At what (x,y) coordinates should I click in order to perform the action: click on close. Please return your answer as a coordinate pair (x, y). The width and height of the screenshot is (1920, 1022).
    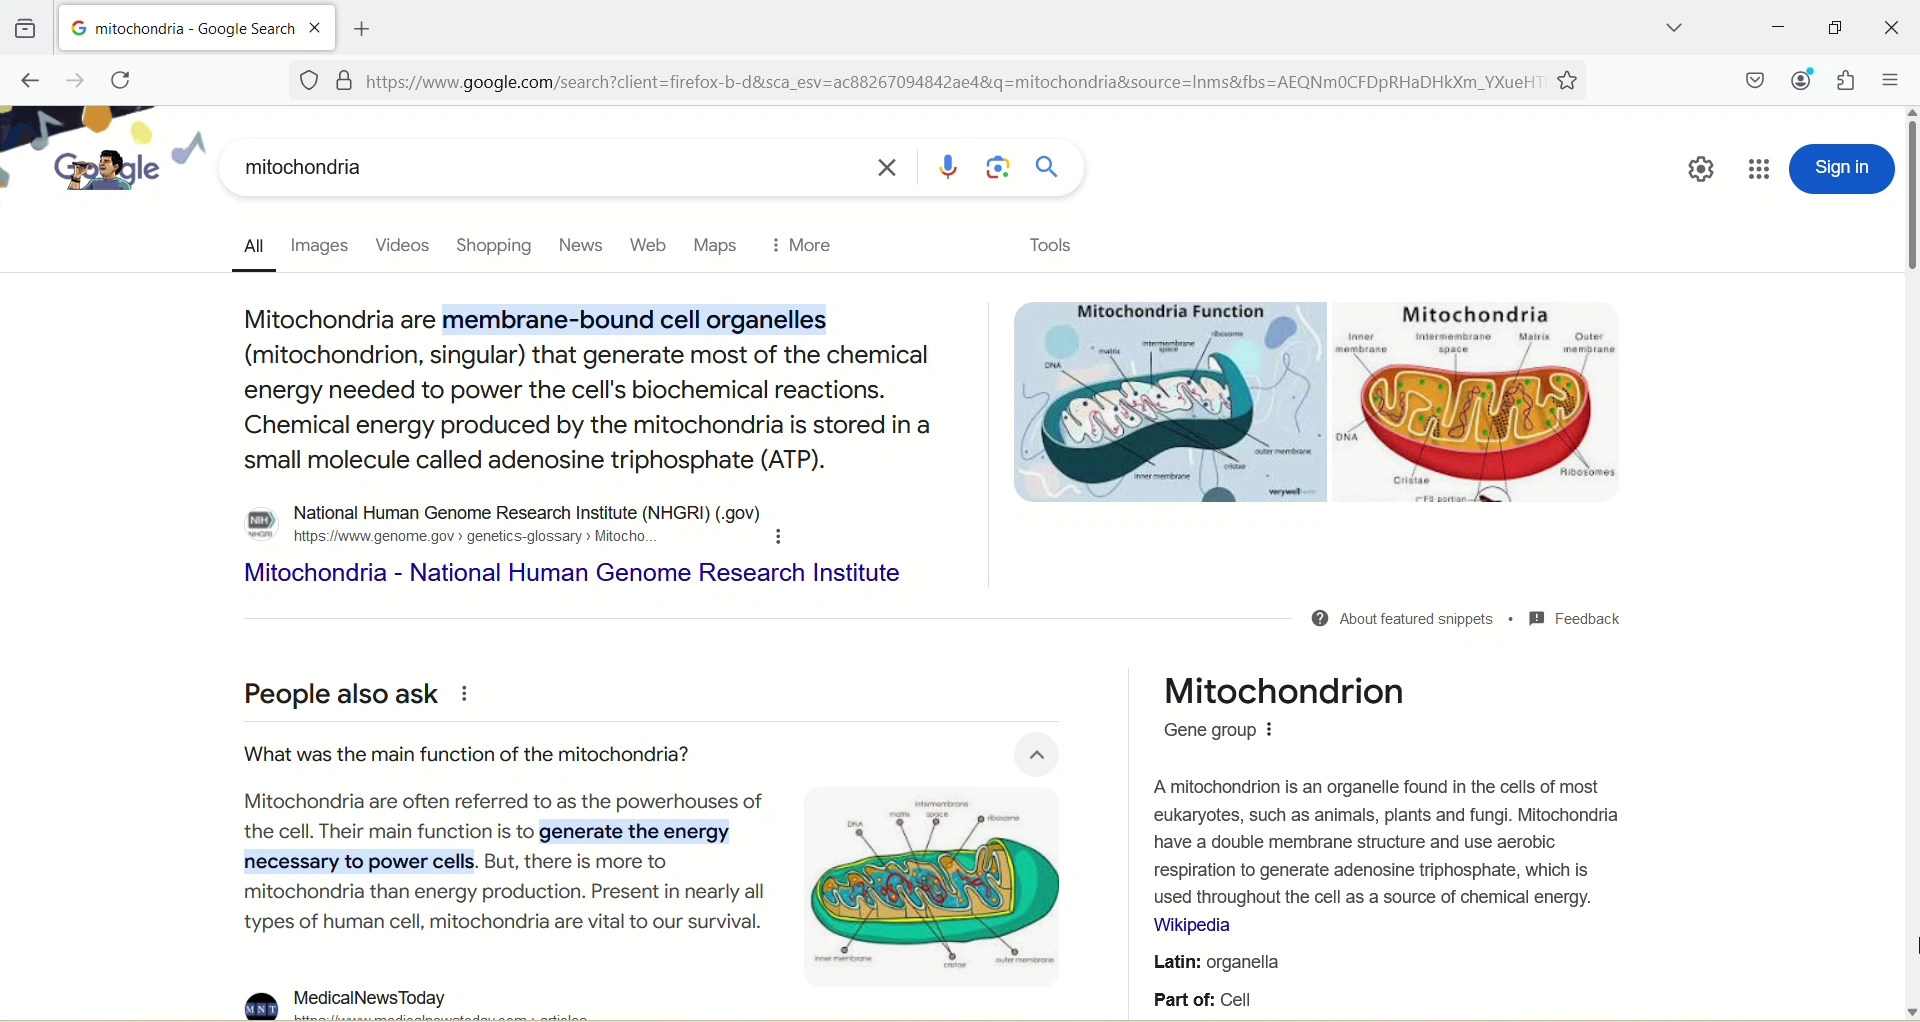
    Looking at the image, I should click on (1888, 27).